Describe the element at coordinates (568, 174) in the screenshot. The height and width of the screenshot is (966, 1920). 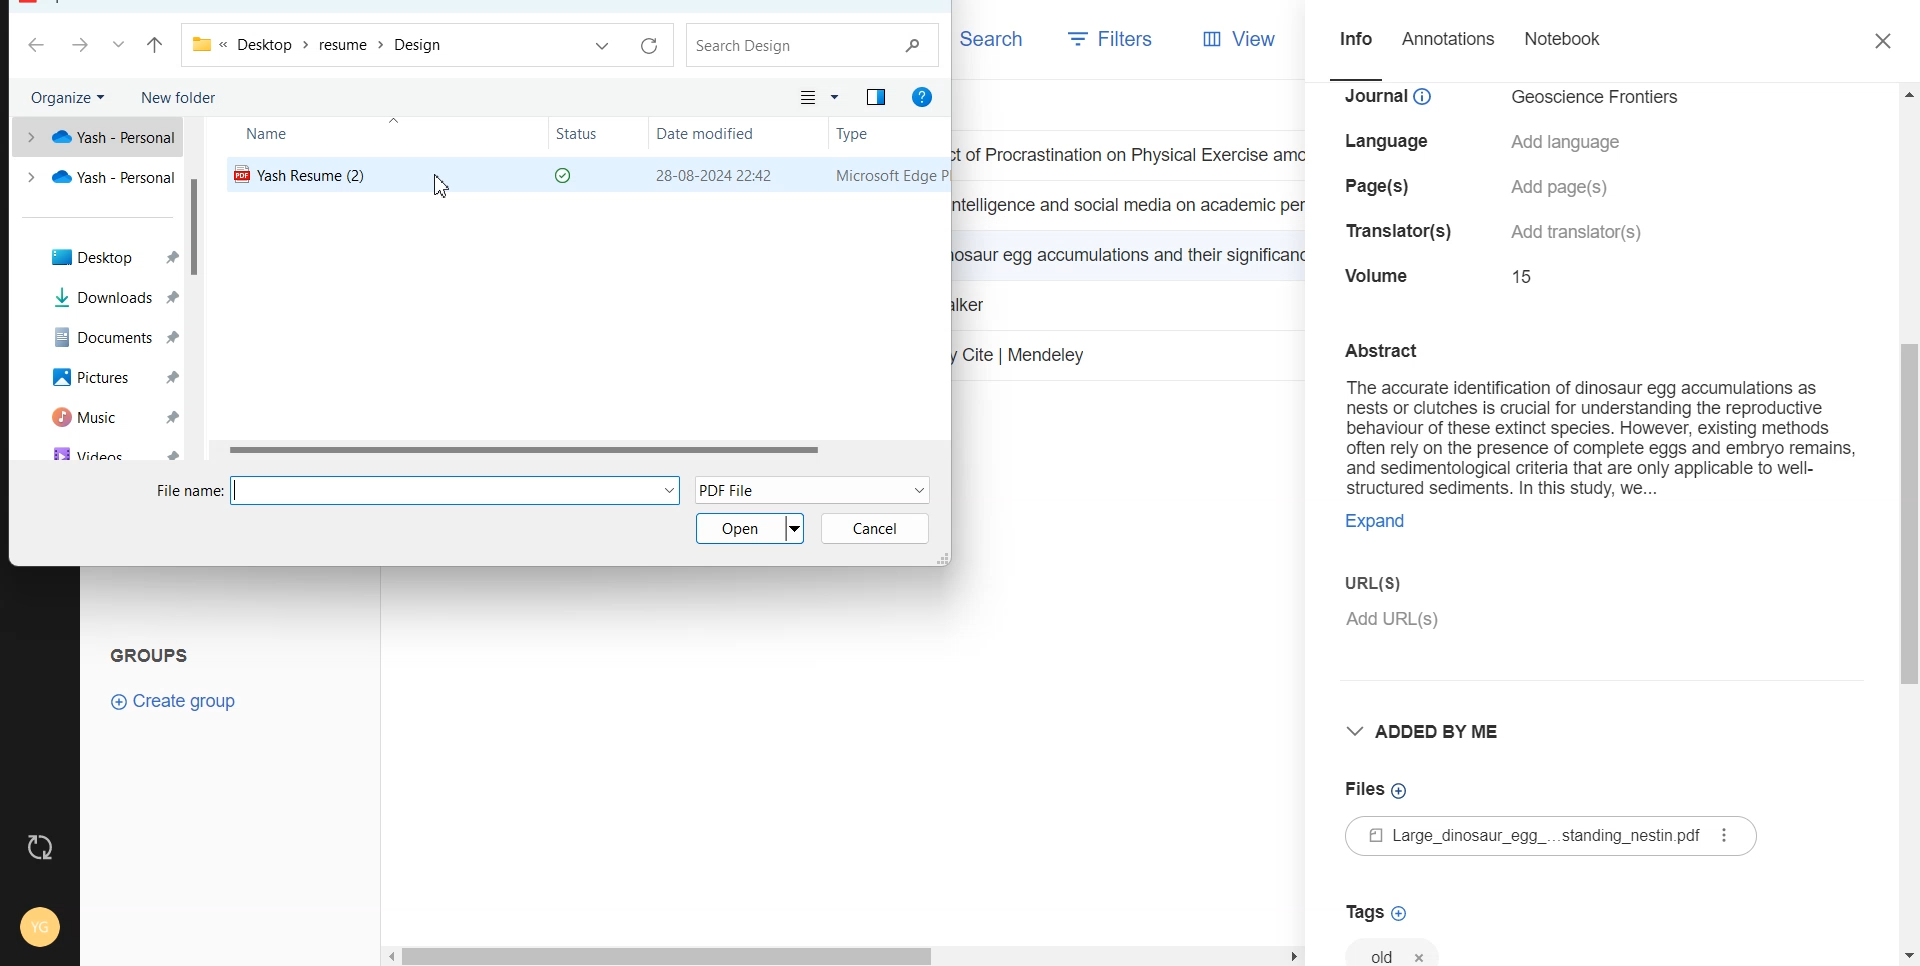
I see `Status` at that location.